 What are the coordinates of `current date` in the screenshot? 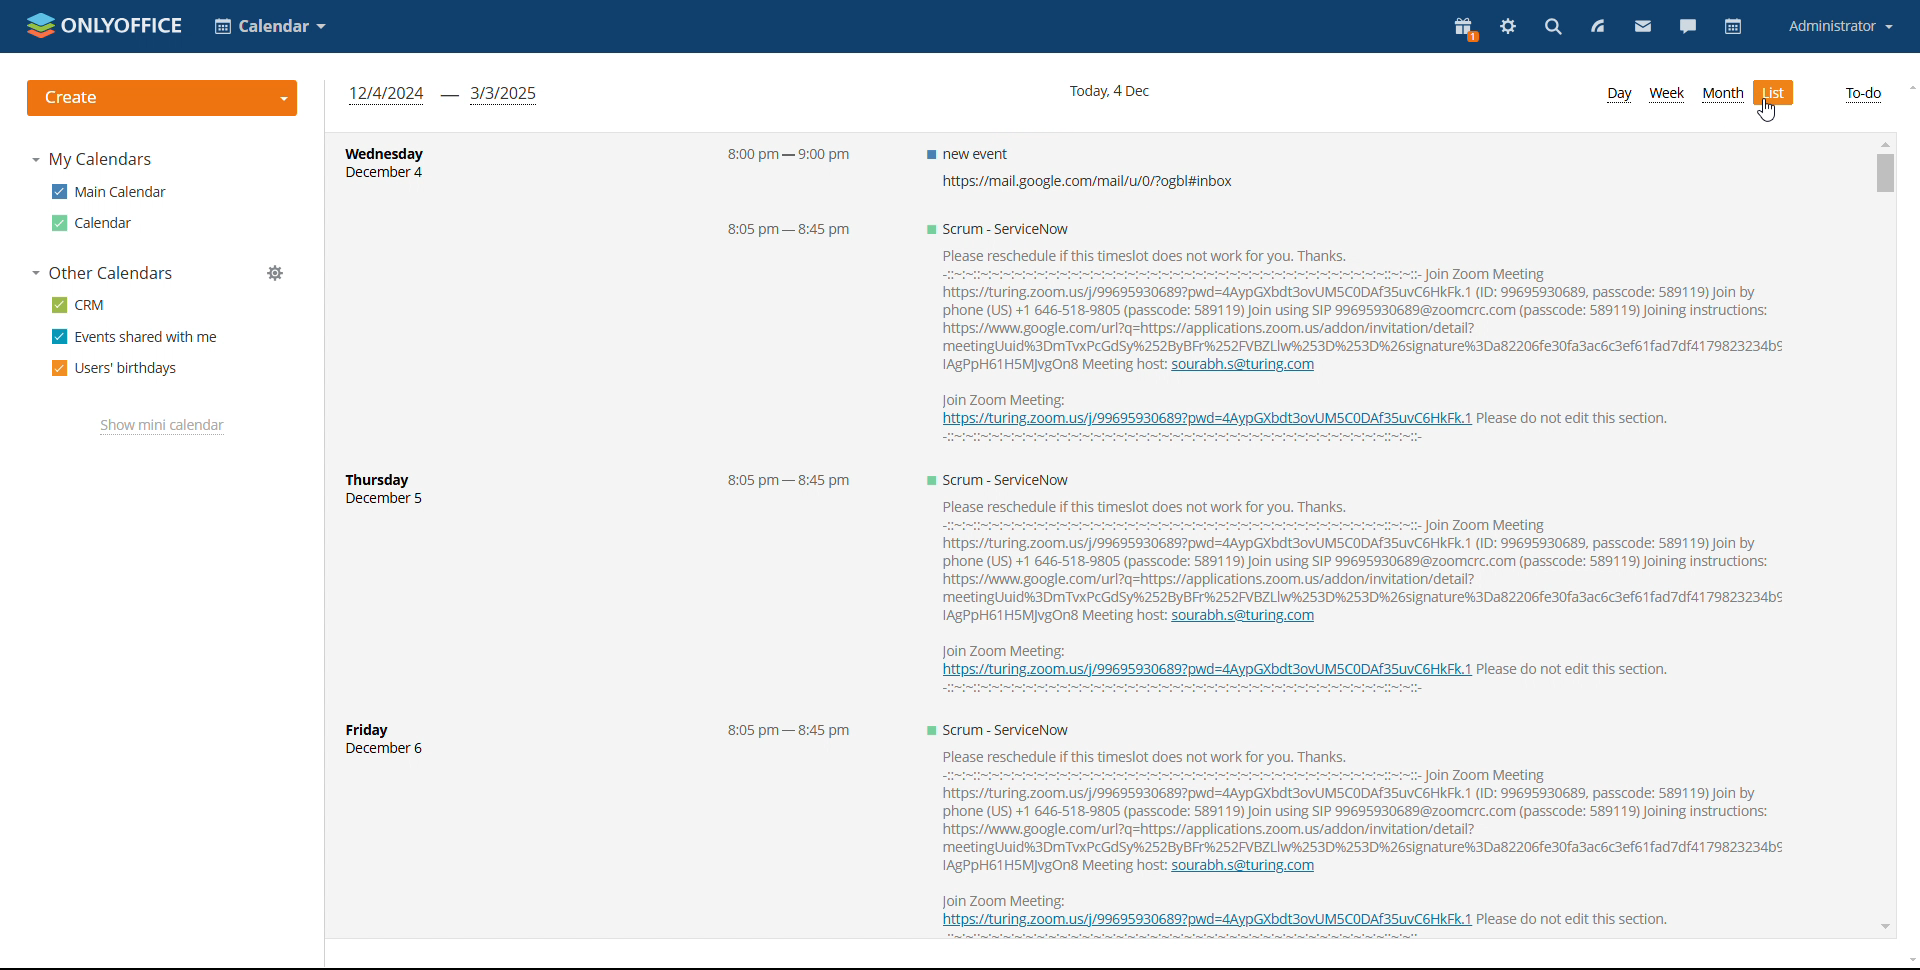 It's located at (1107, 90).